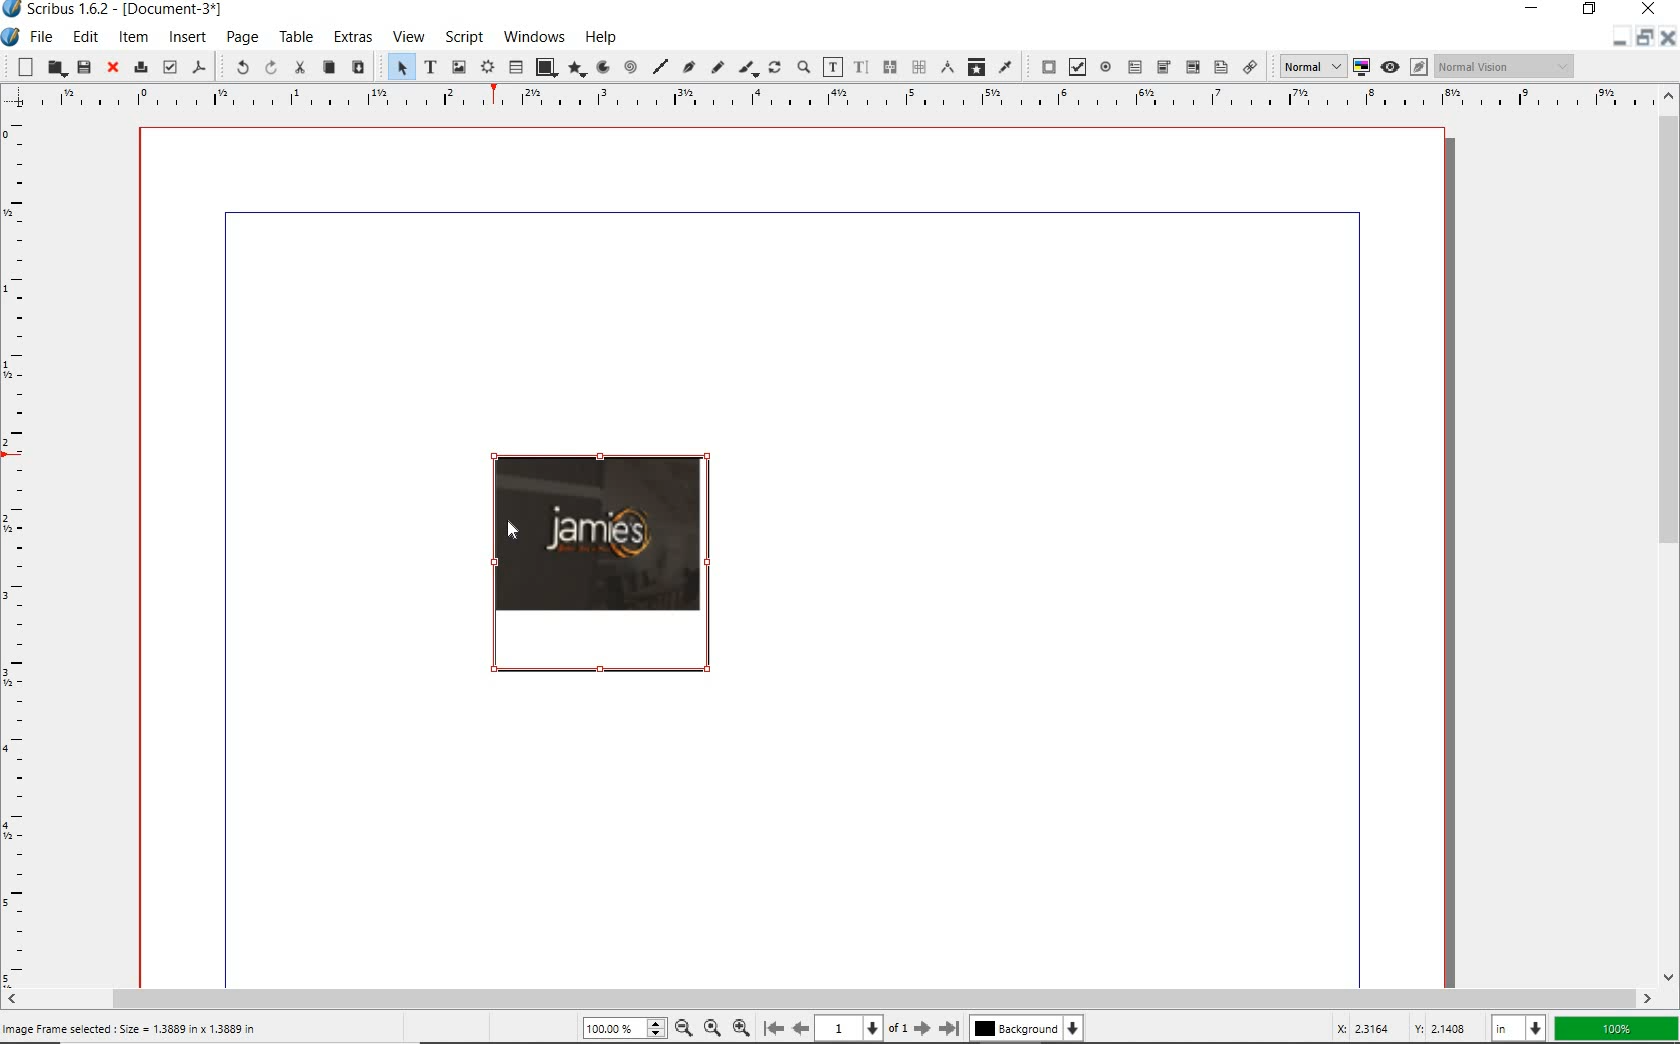  Describe the element at coordinates (239, 66) in the screenshot. I see `UNDO` at that location.